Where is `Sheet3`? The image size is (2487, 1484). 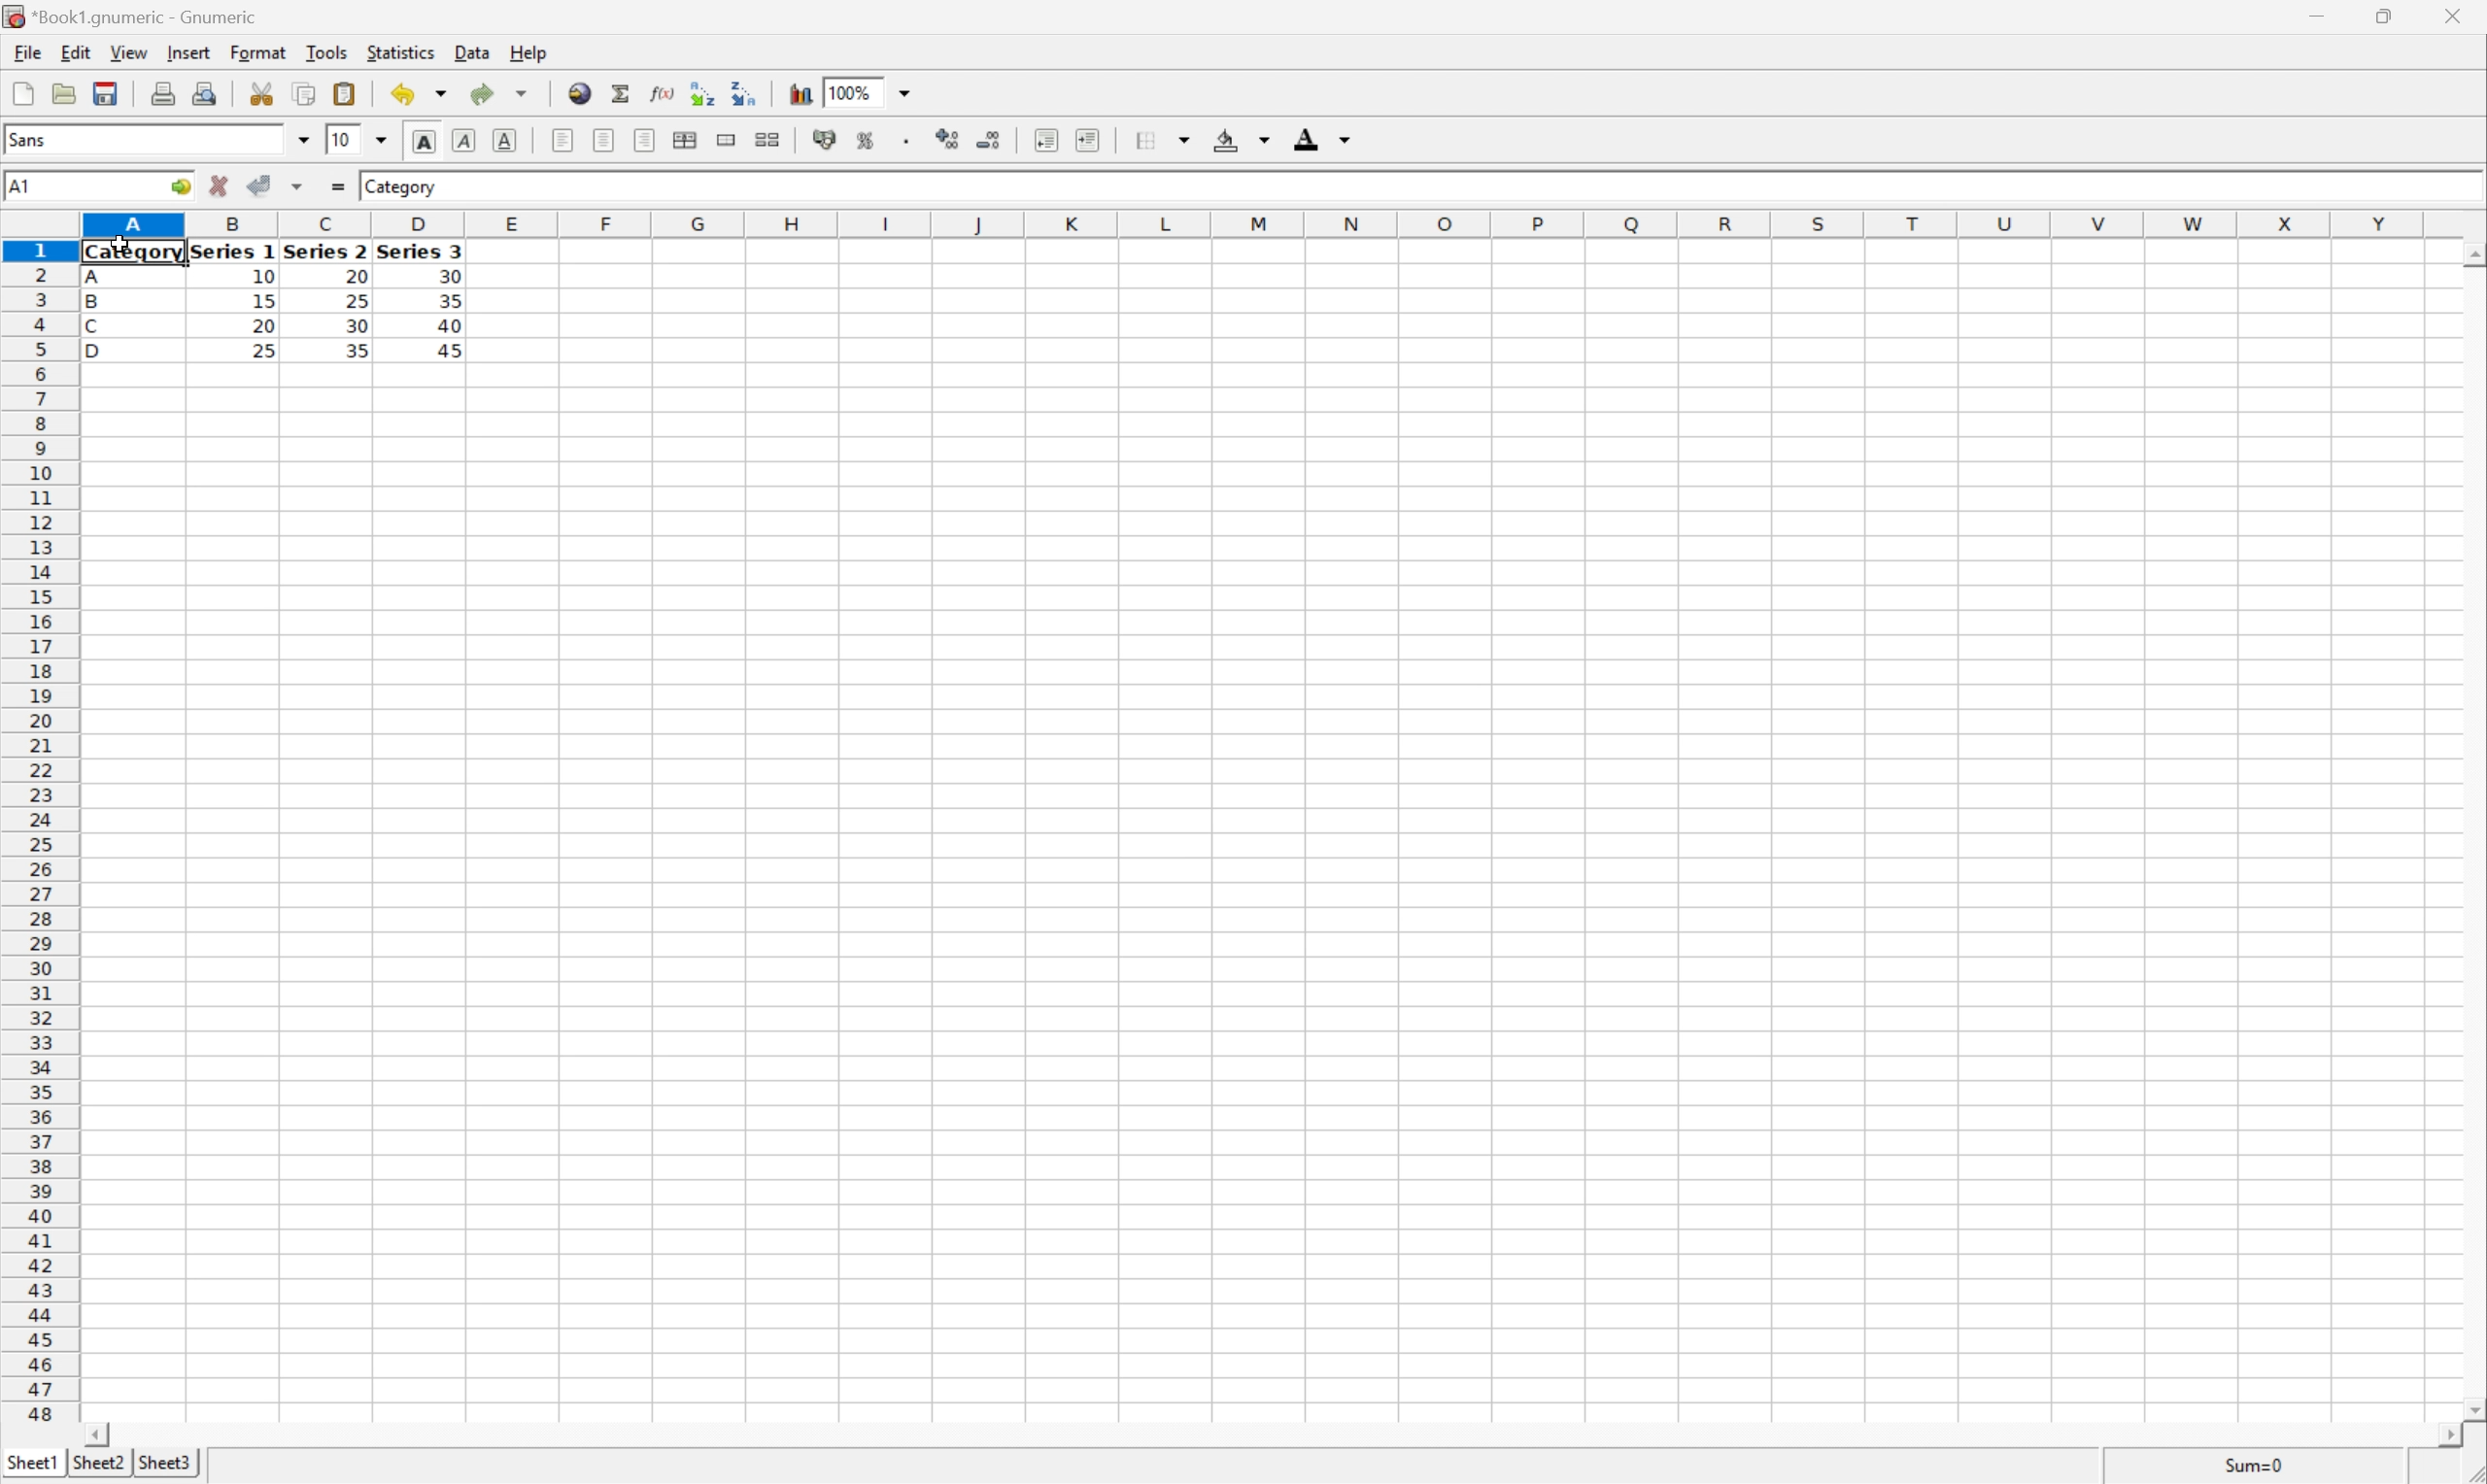
Sheet3 is located at coordinates (167, 1463).